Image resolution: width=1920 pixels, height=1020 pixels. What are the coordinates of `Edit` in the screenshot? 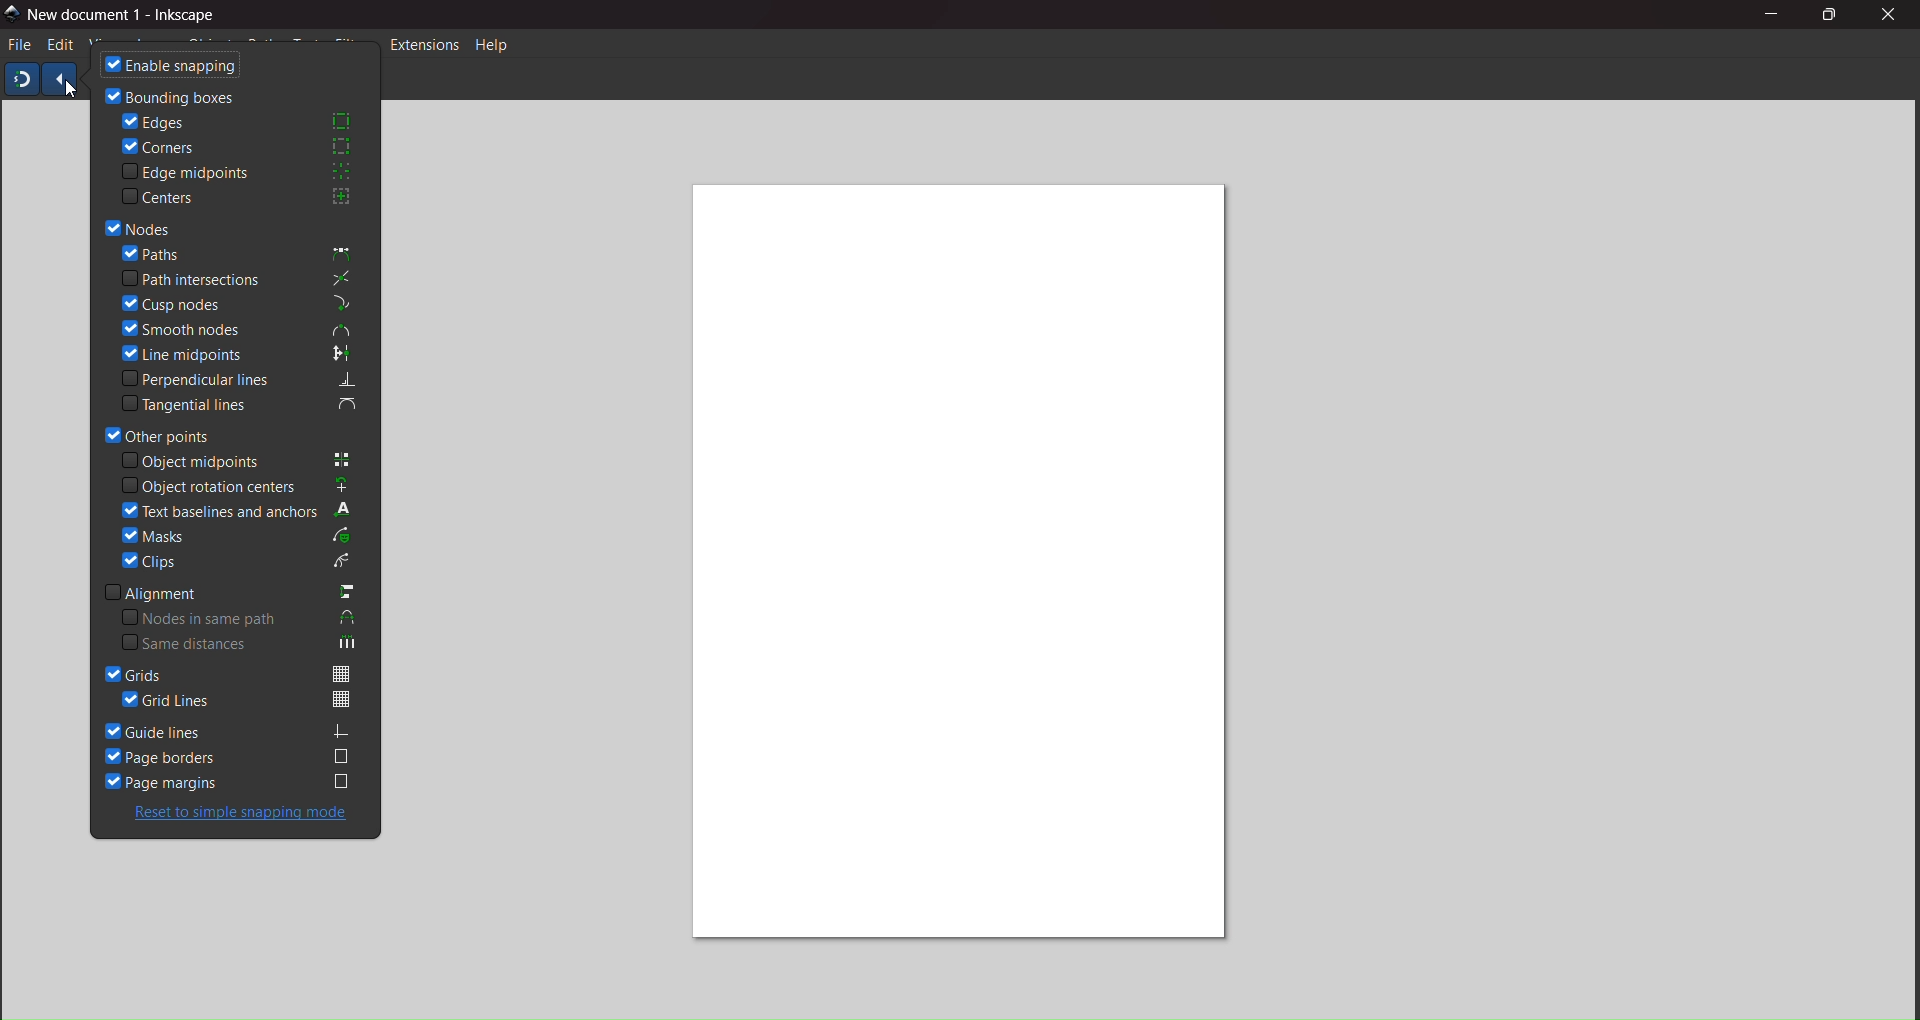 It's located at (58, 45).